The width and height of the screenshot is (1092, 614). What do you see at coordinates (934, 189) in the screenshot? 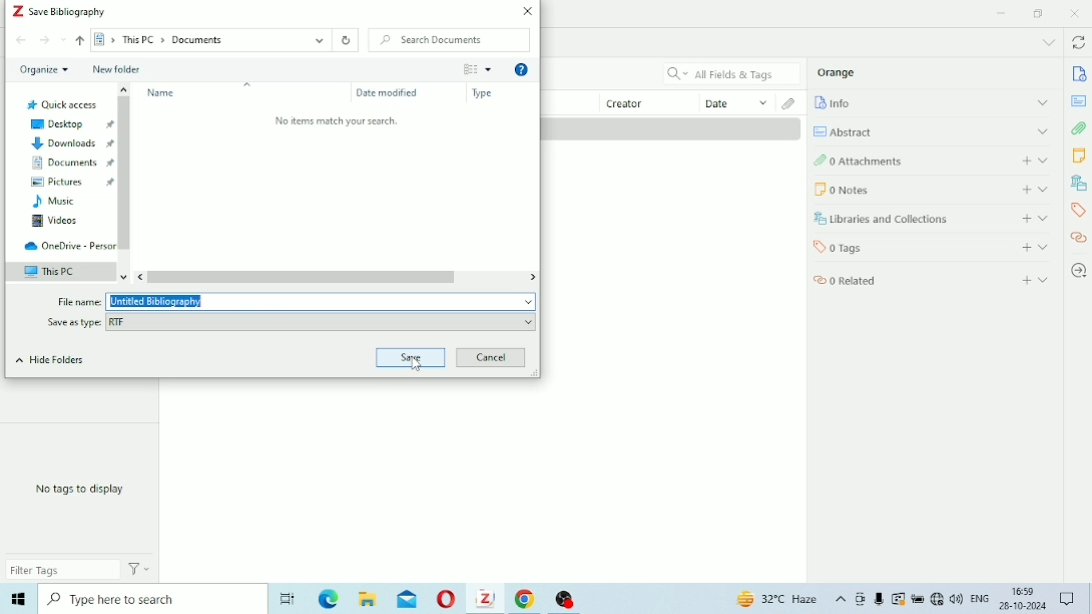
I see `Notes` at bounding box center [934, 189].